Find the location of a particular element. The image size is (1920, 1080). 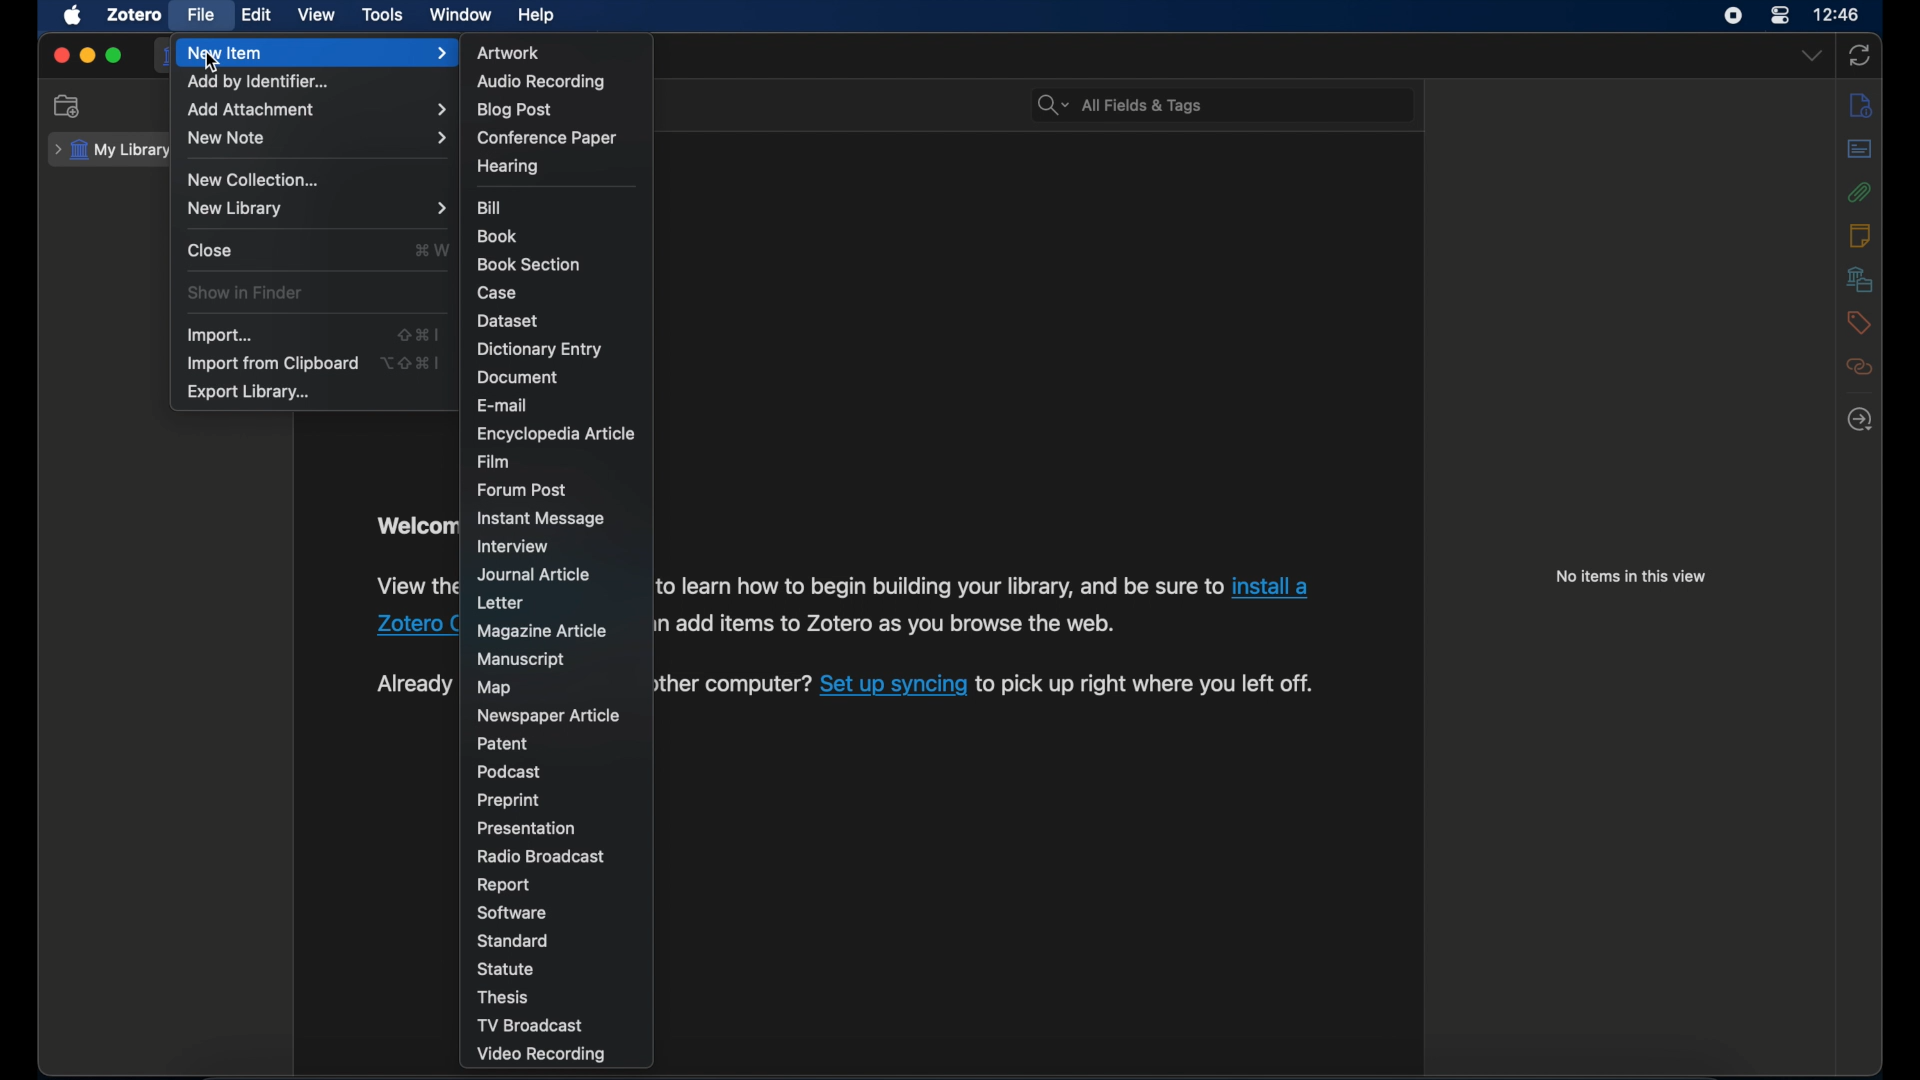

case is located at coordinates (497, 292).